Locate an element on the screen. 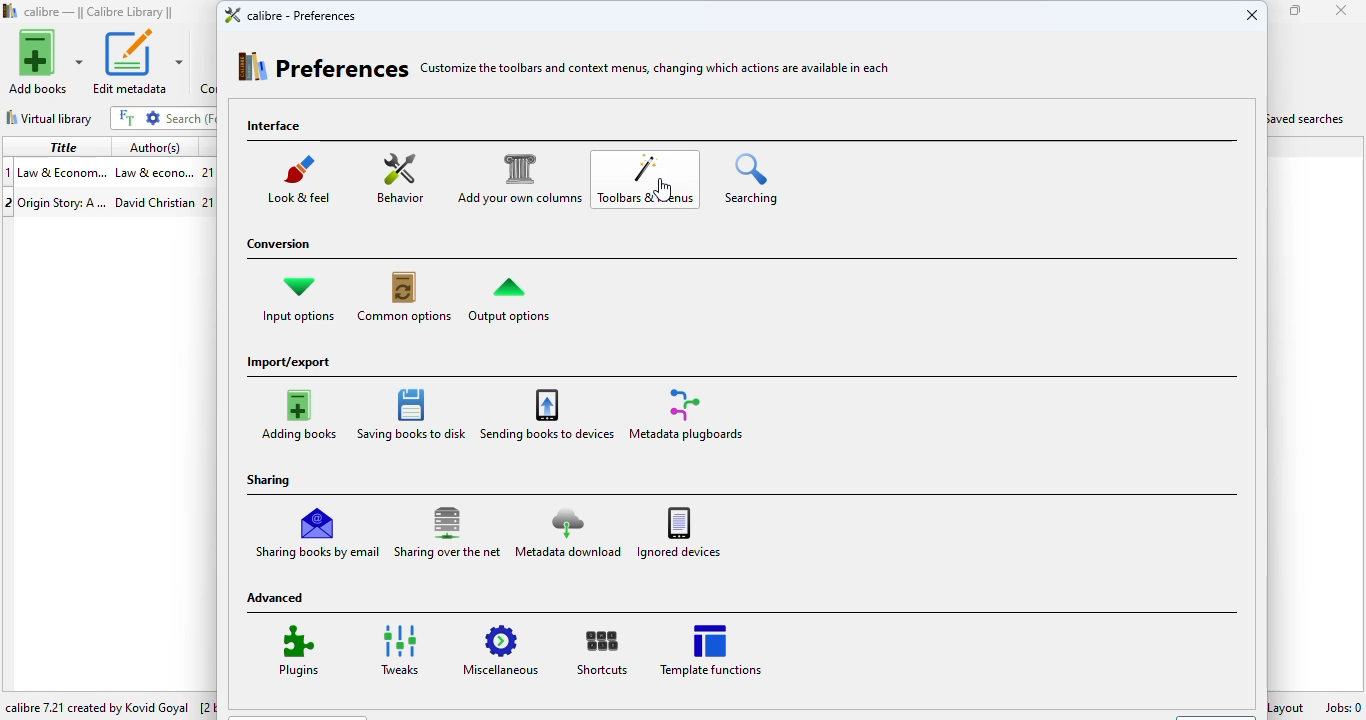 This screenshot has width=1366, height=720. close is located at coordinates (1252, 13).